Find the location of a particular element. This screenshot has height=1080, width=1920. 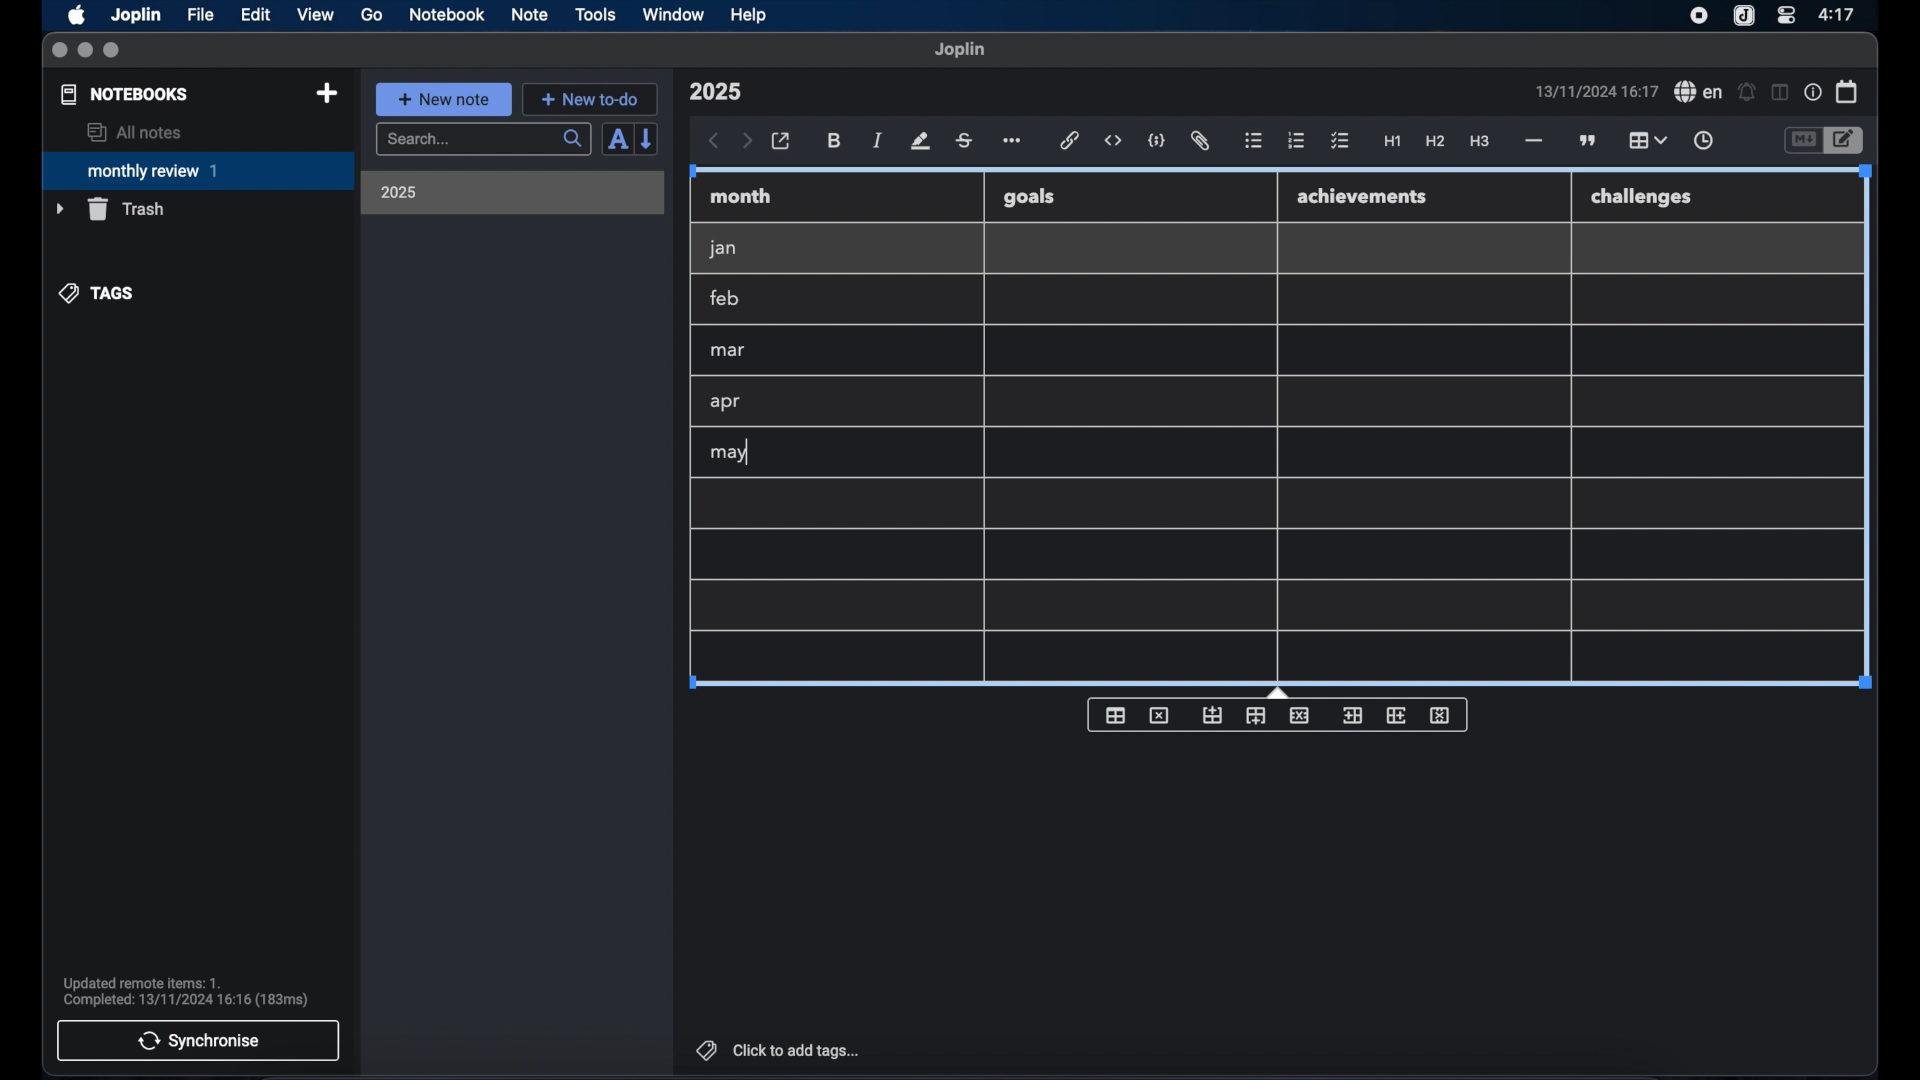

challenges is located at coordinates (1643, 198).